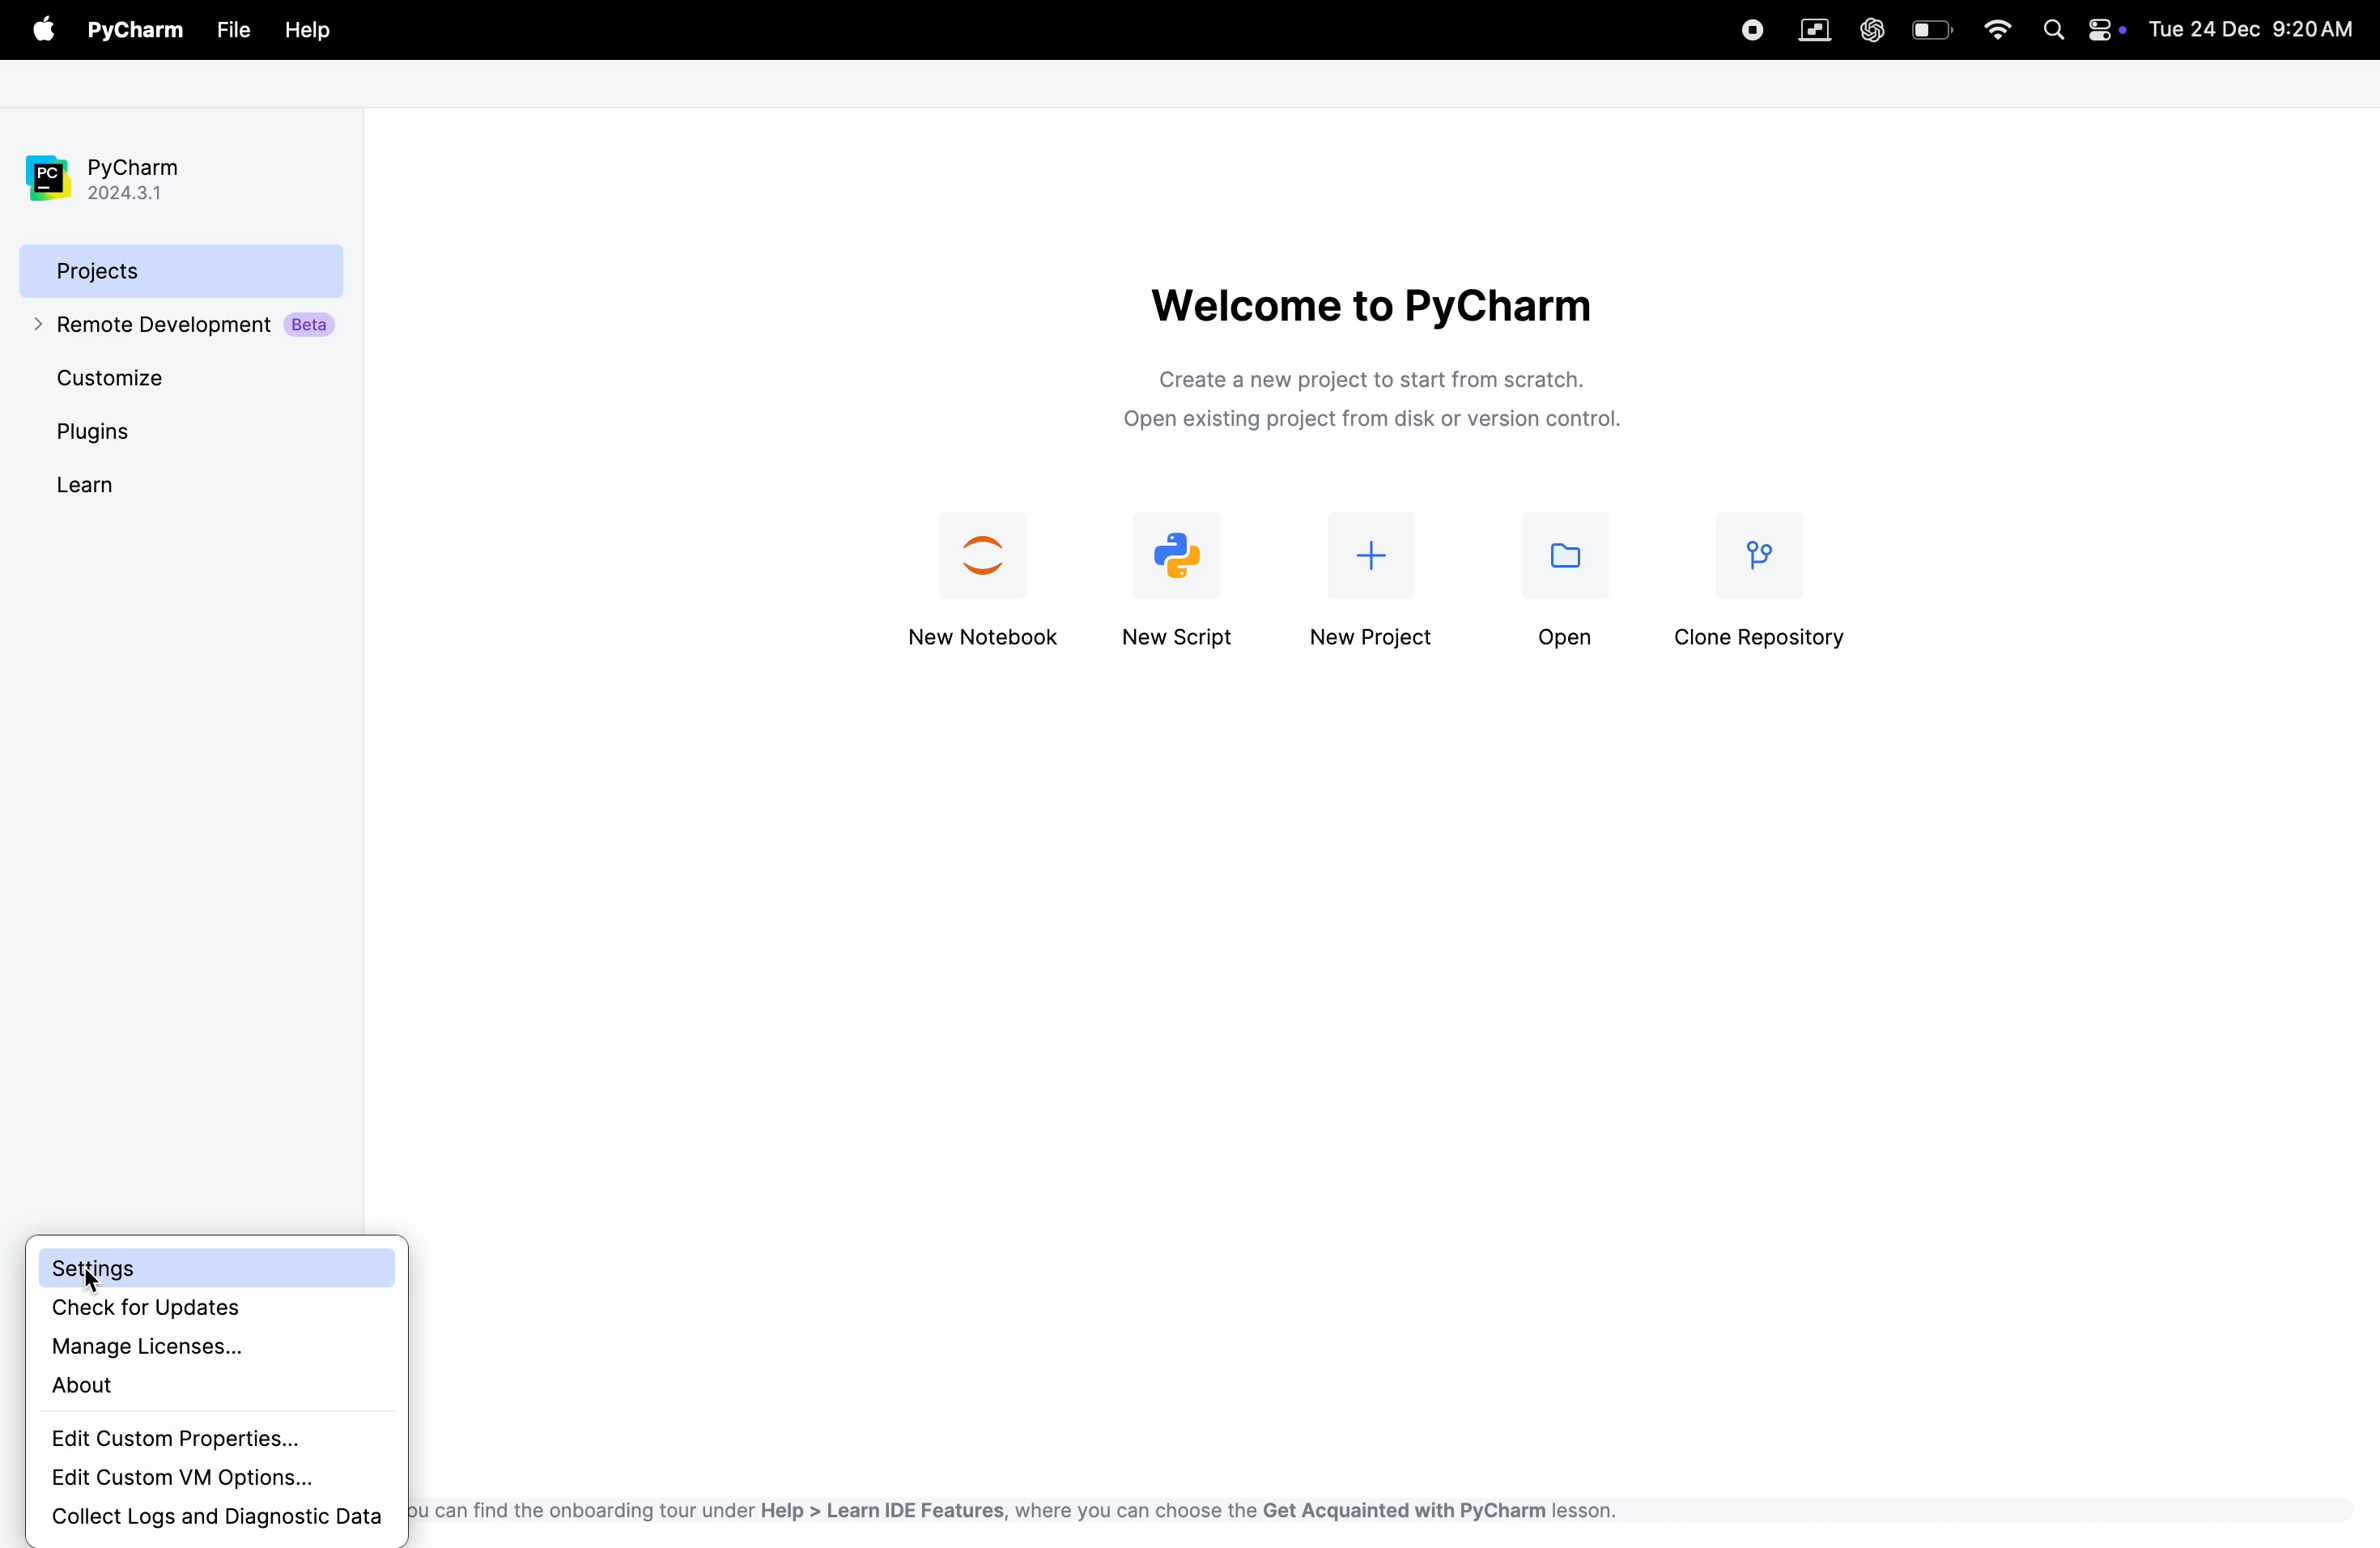  Describe the element at coordinates (47, 31) in the screenshot. I see `apple menu` at that location.